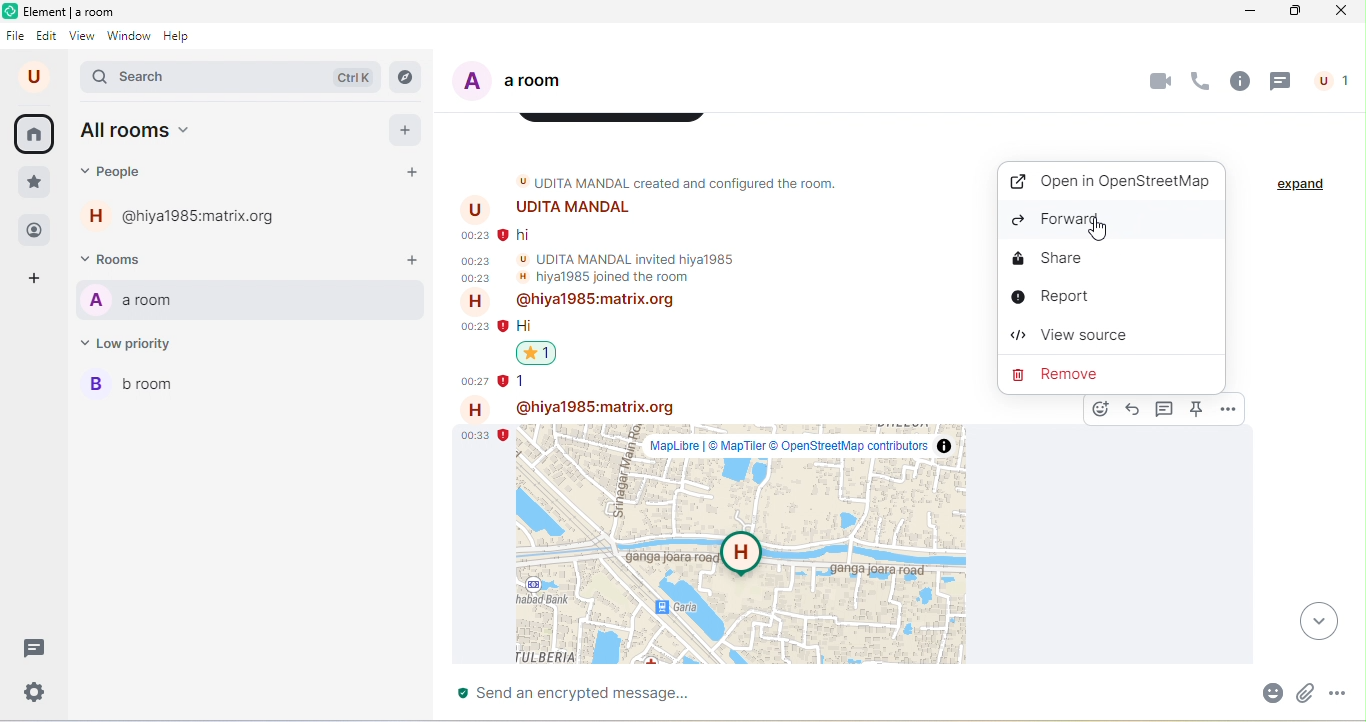 The image size is (1366, 722). Describe the element at coordinates (116, 257) in the screenshot. I see `rooms` at that location.